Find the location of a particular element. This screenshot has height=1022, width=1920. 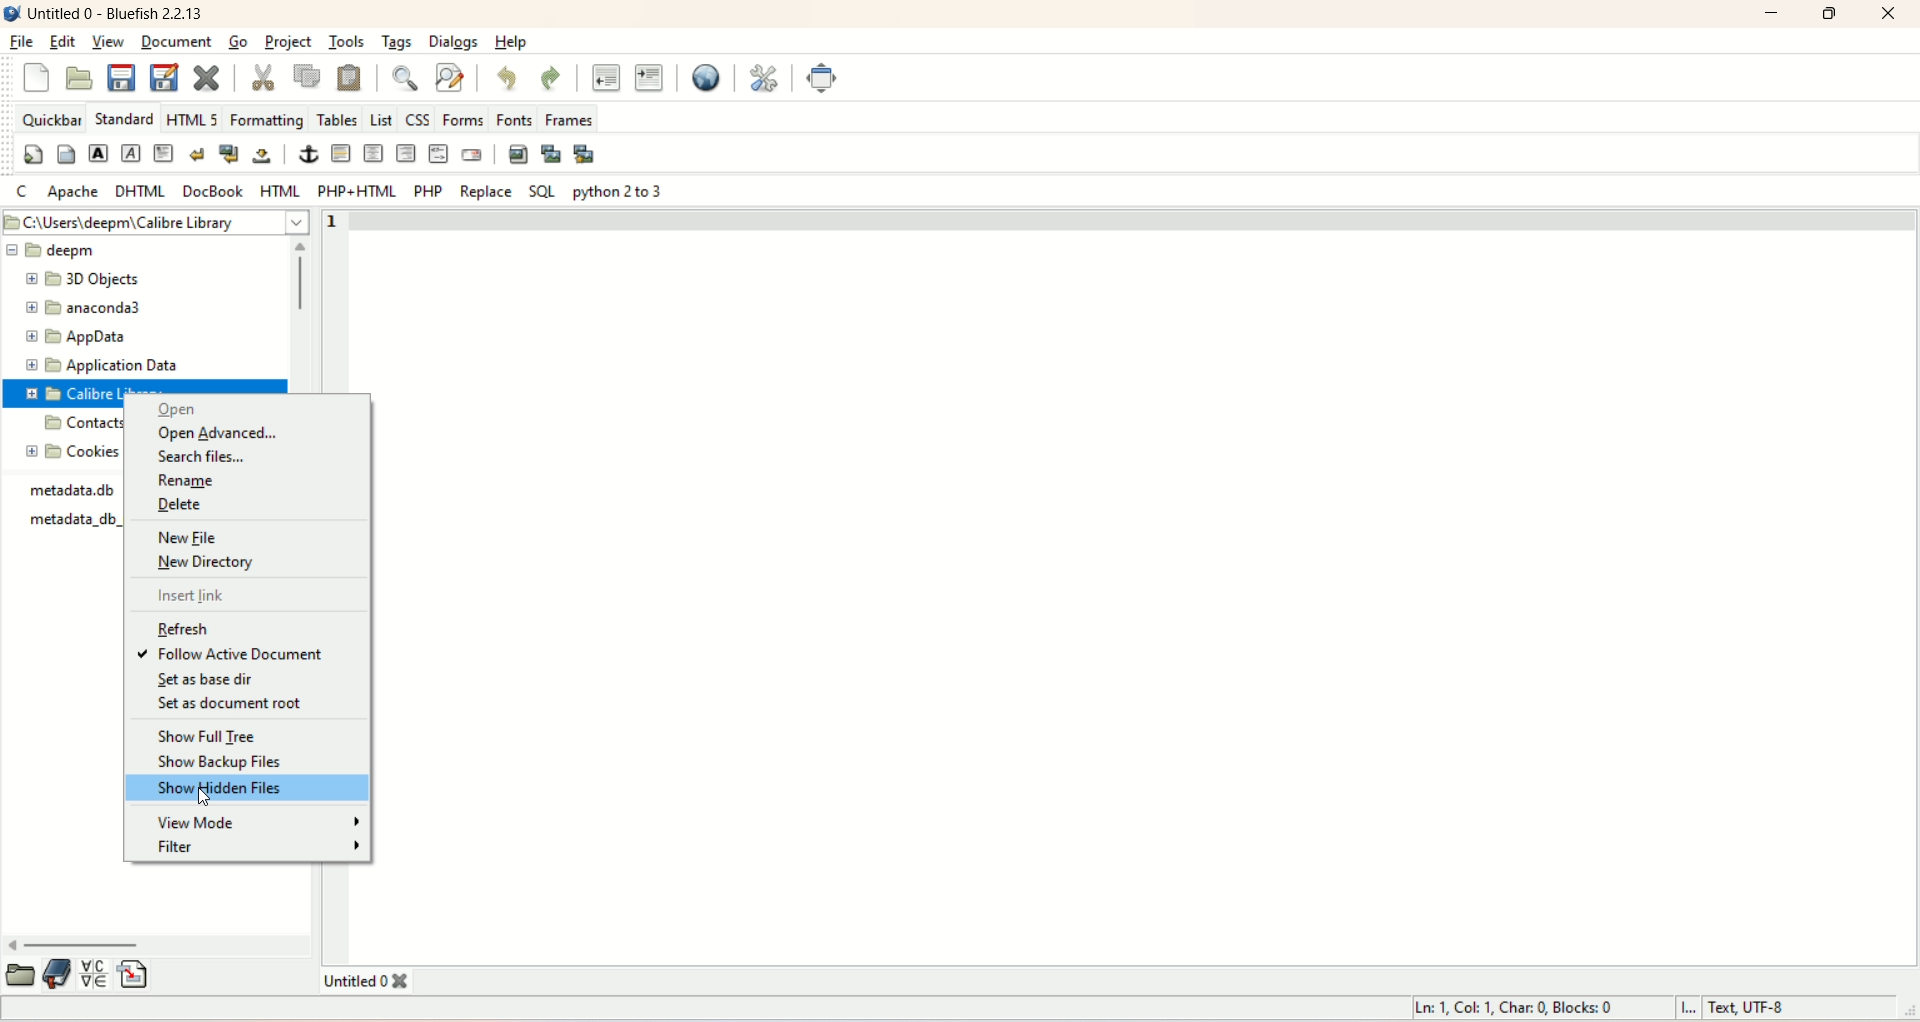

CSS is located at coordinates (416, 120).